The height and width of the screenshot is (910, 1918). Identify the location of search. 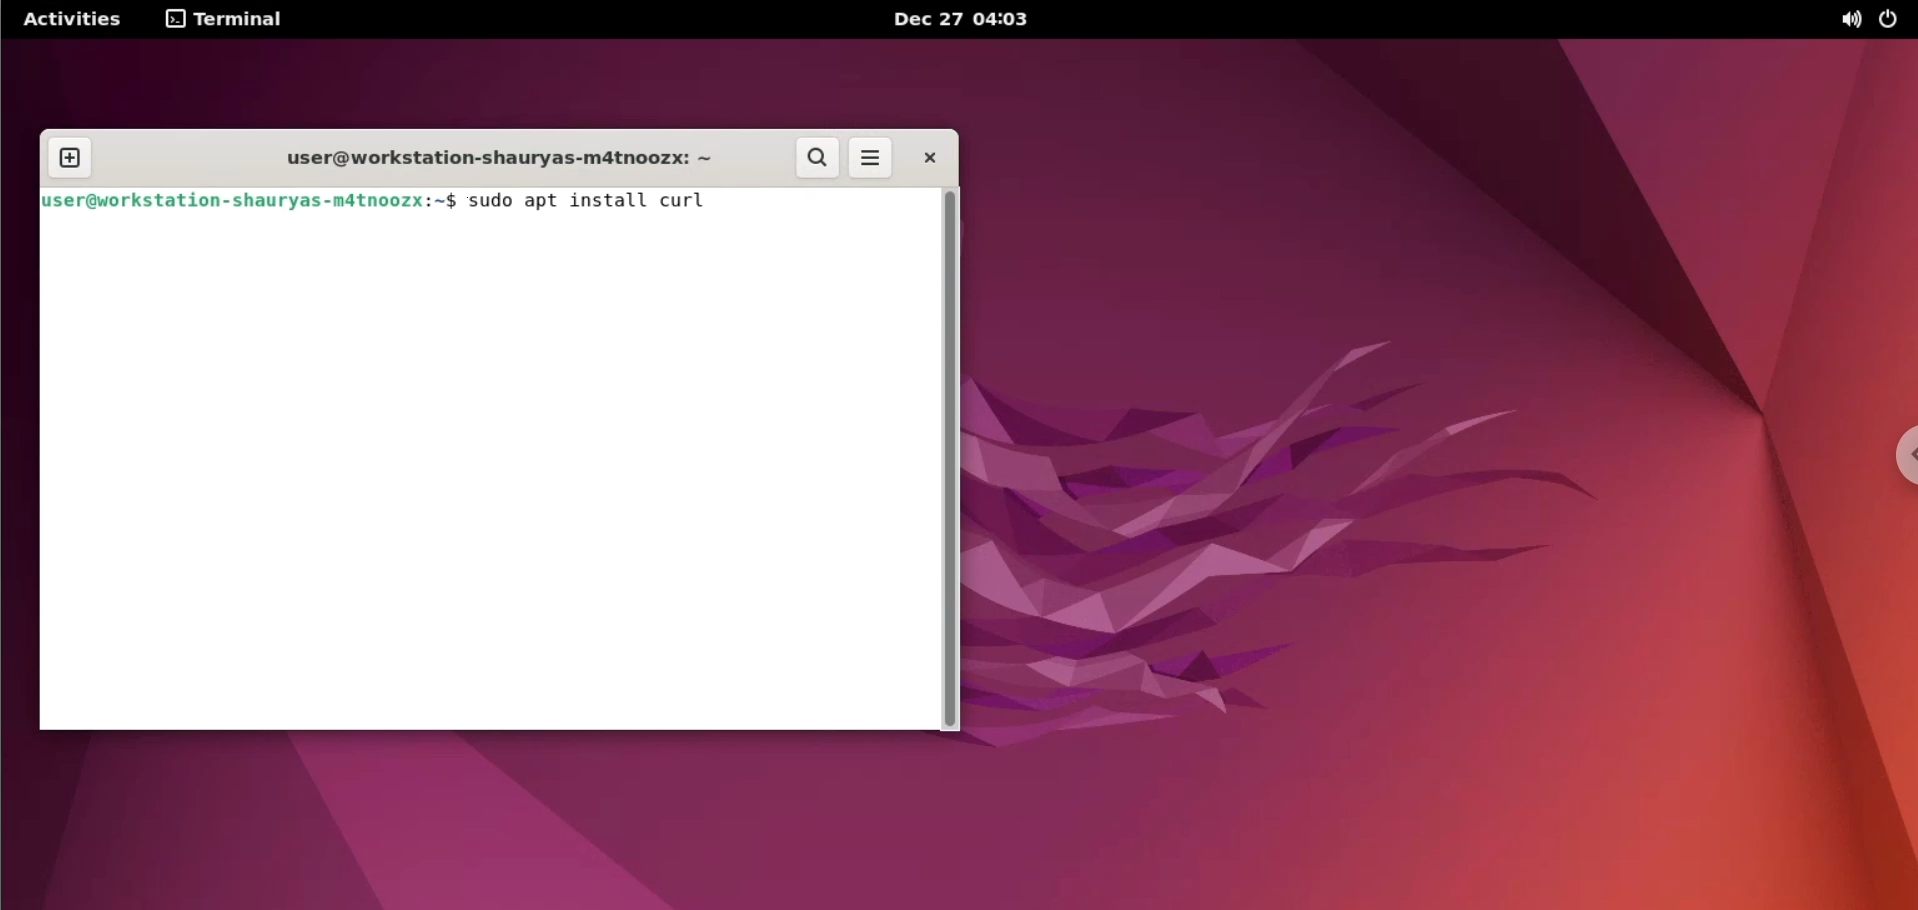
(818, 159).